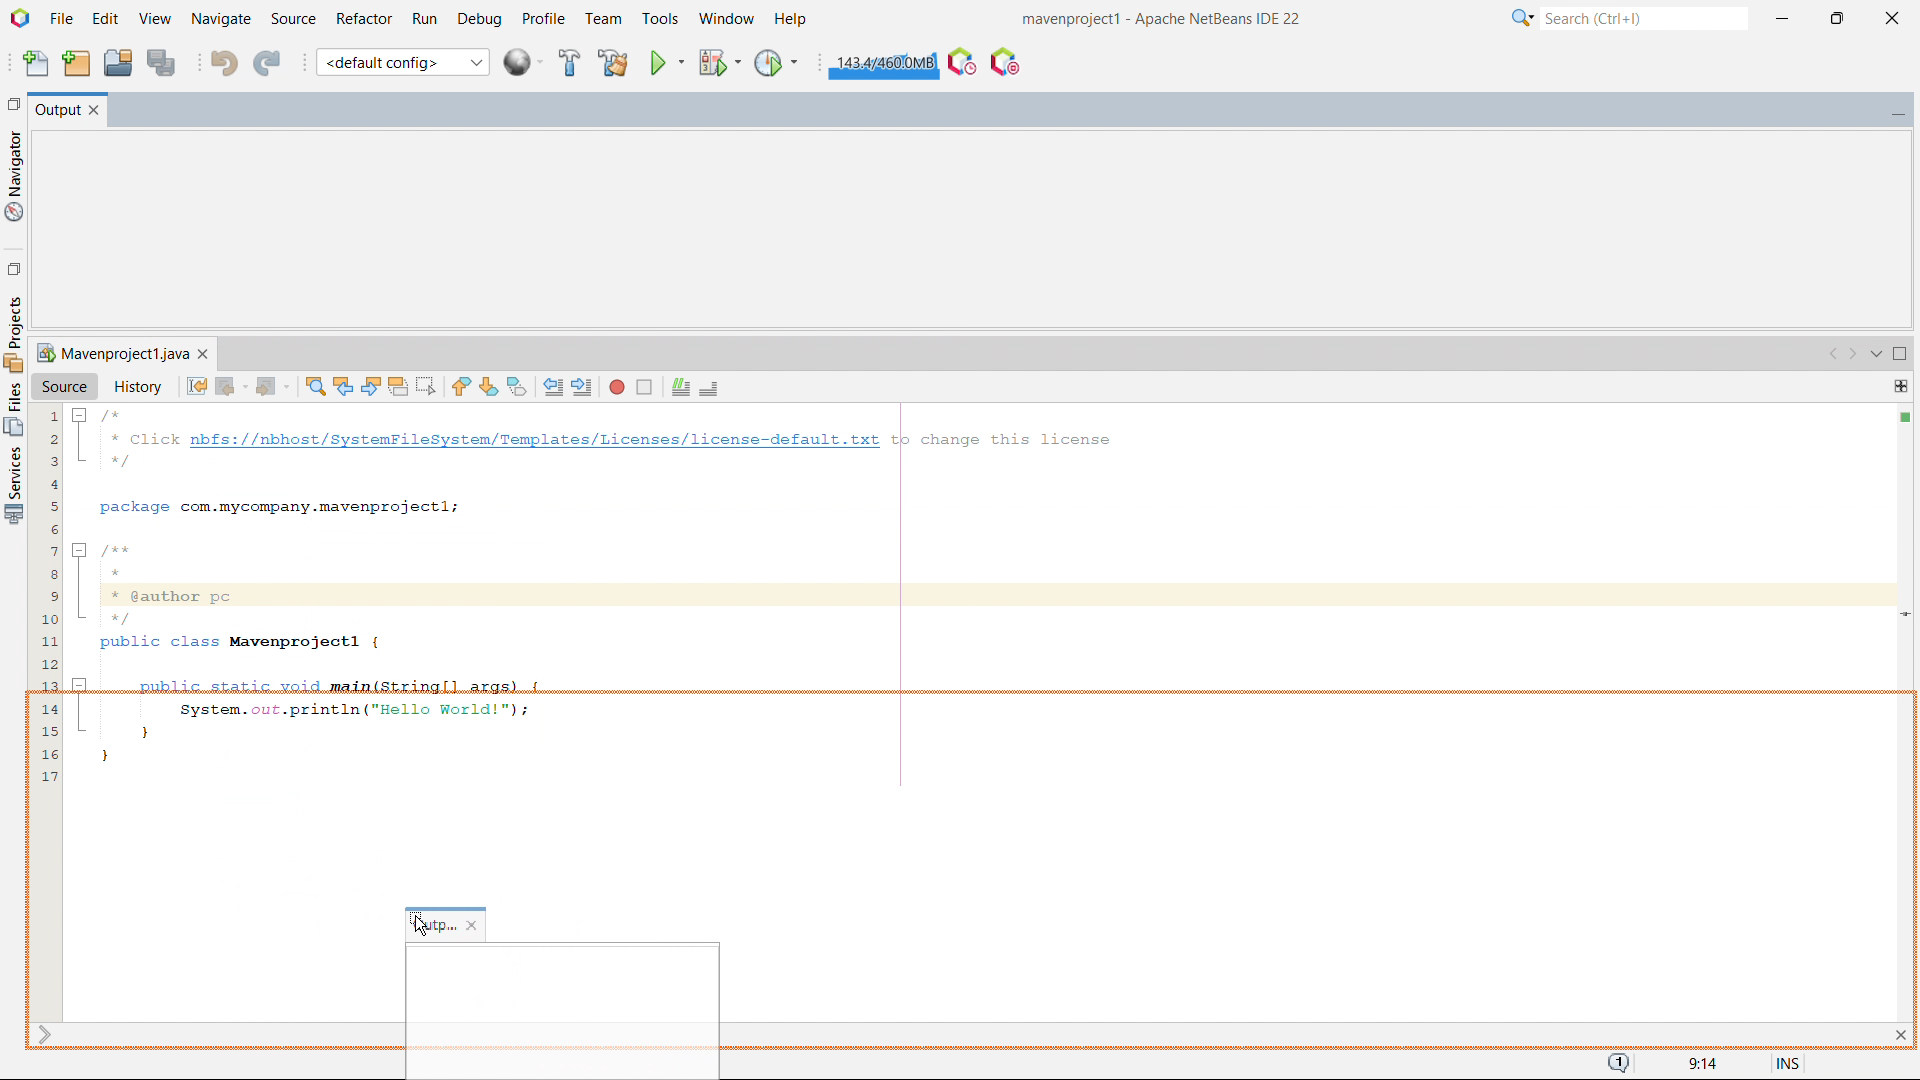 The image size is (1920, 1080). Describe the element at coordinates (402, 61) in the screenshot. I see `set project configuration` at that location.